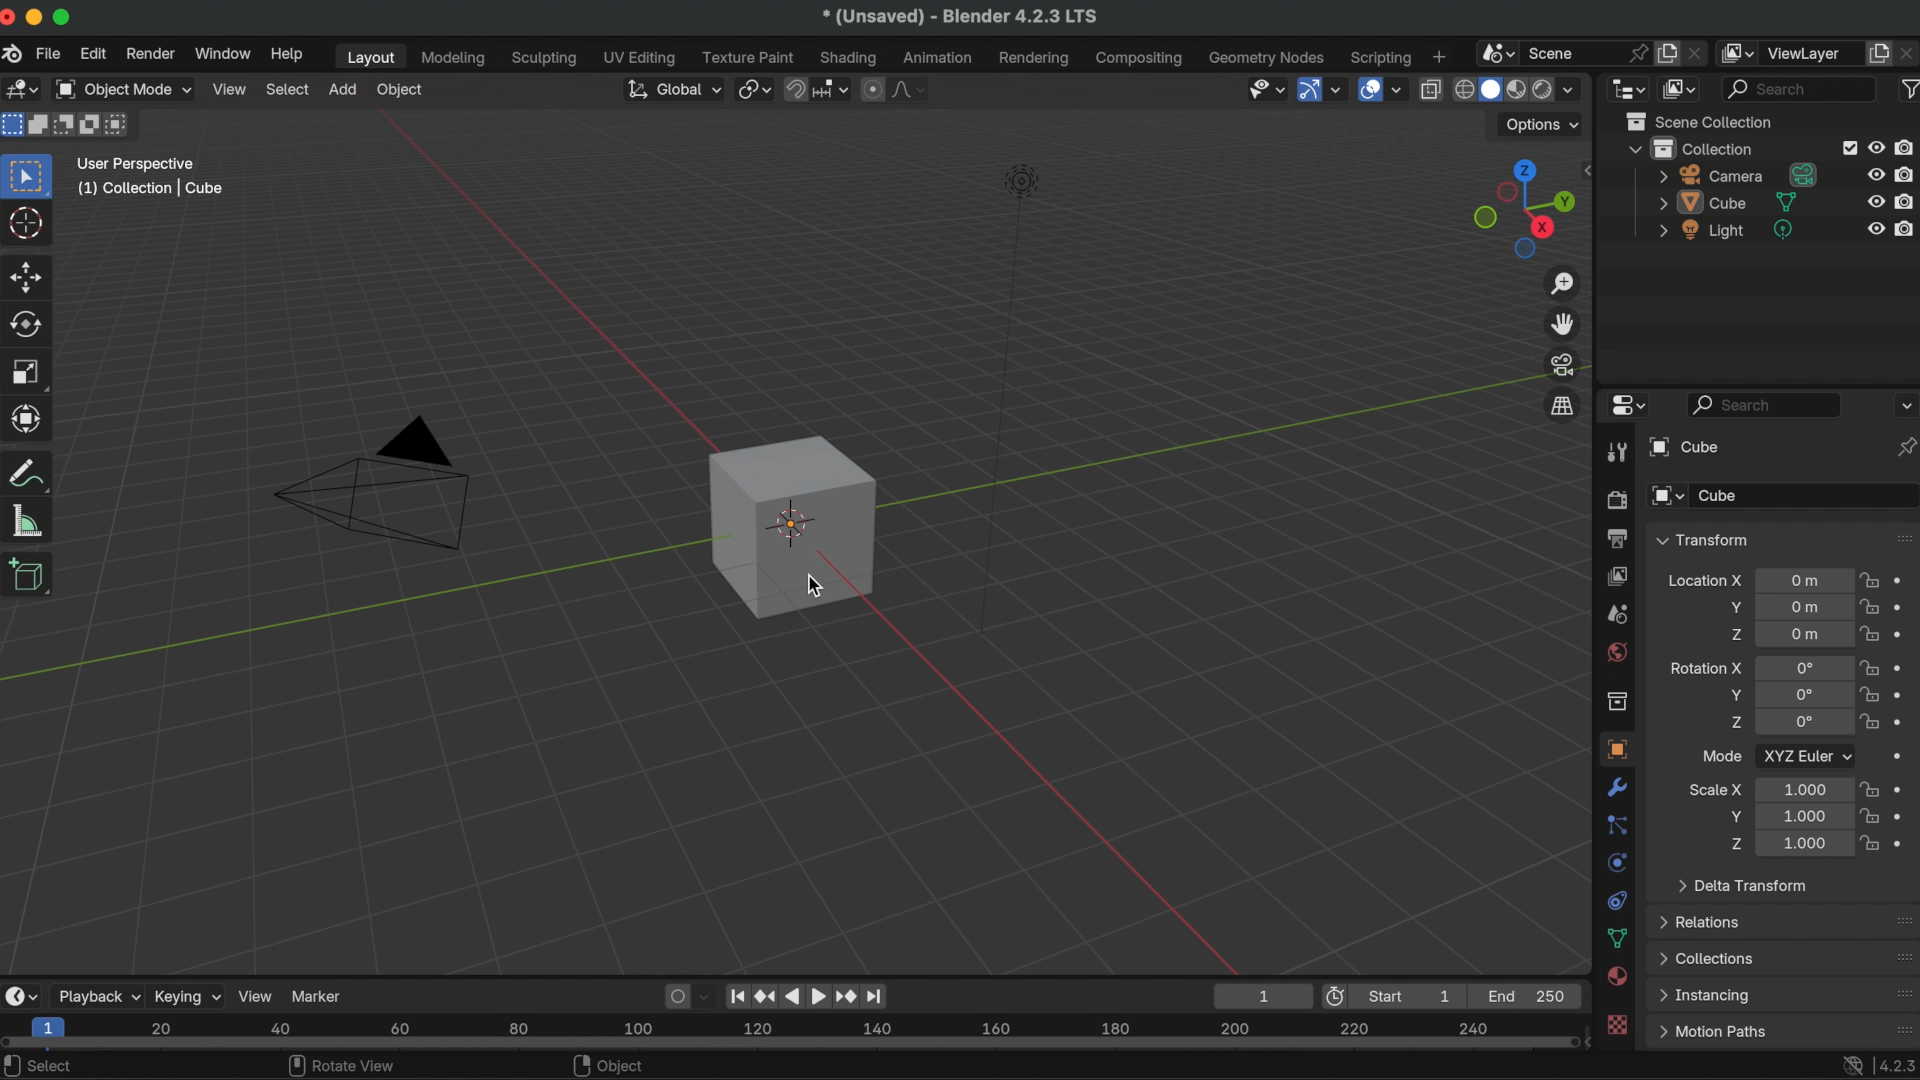 This screenshot has height=1080, width=1920. Describe the element at coordinates (1904, 404) in the screenshot. I see `options` at that location.